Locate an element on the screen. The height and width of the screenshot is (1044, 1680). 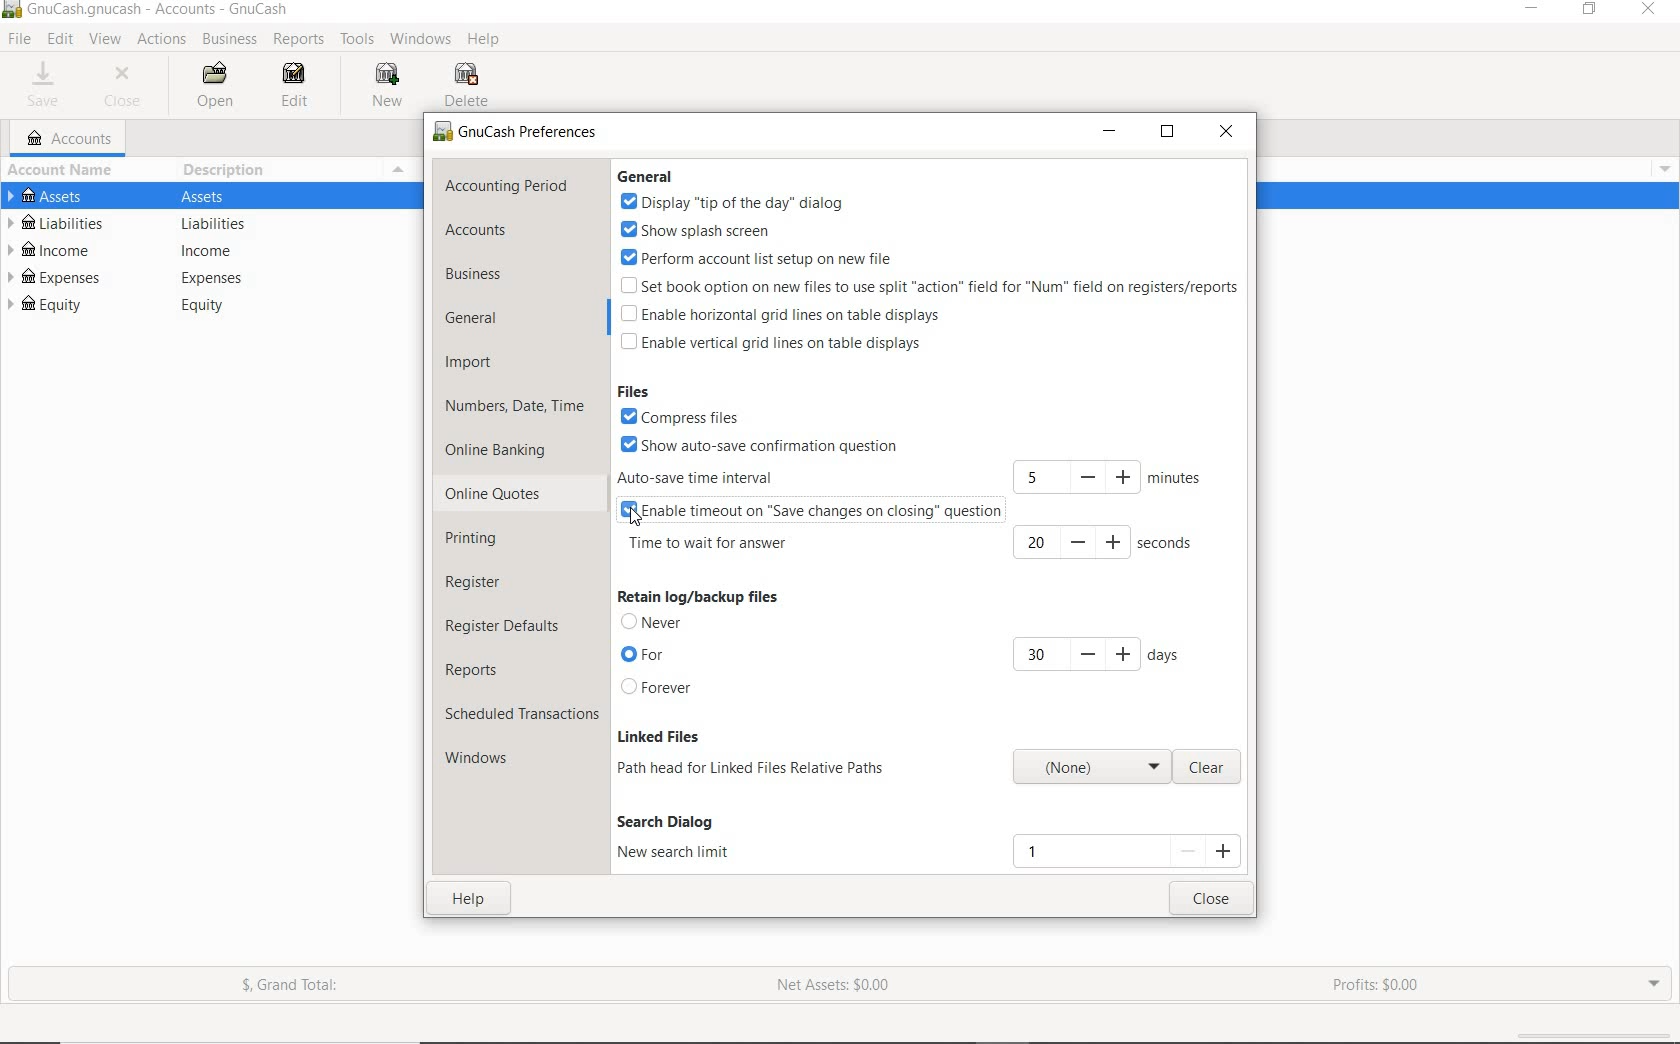
ACCOUNTS is located at coordinates (74, 137).